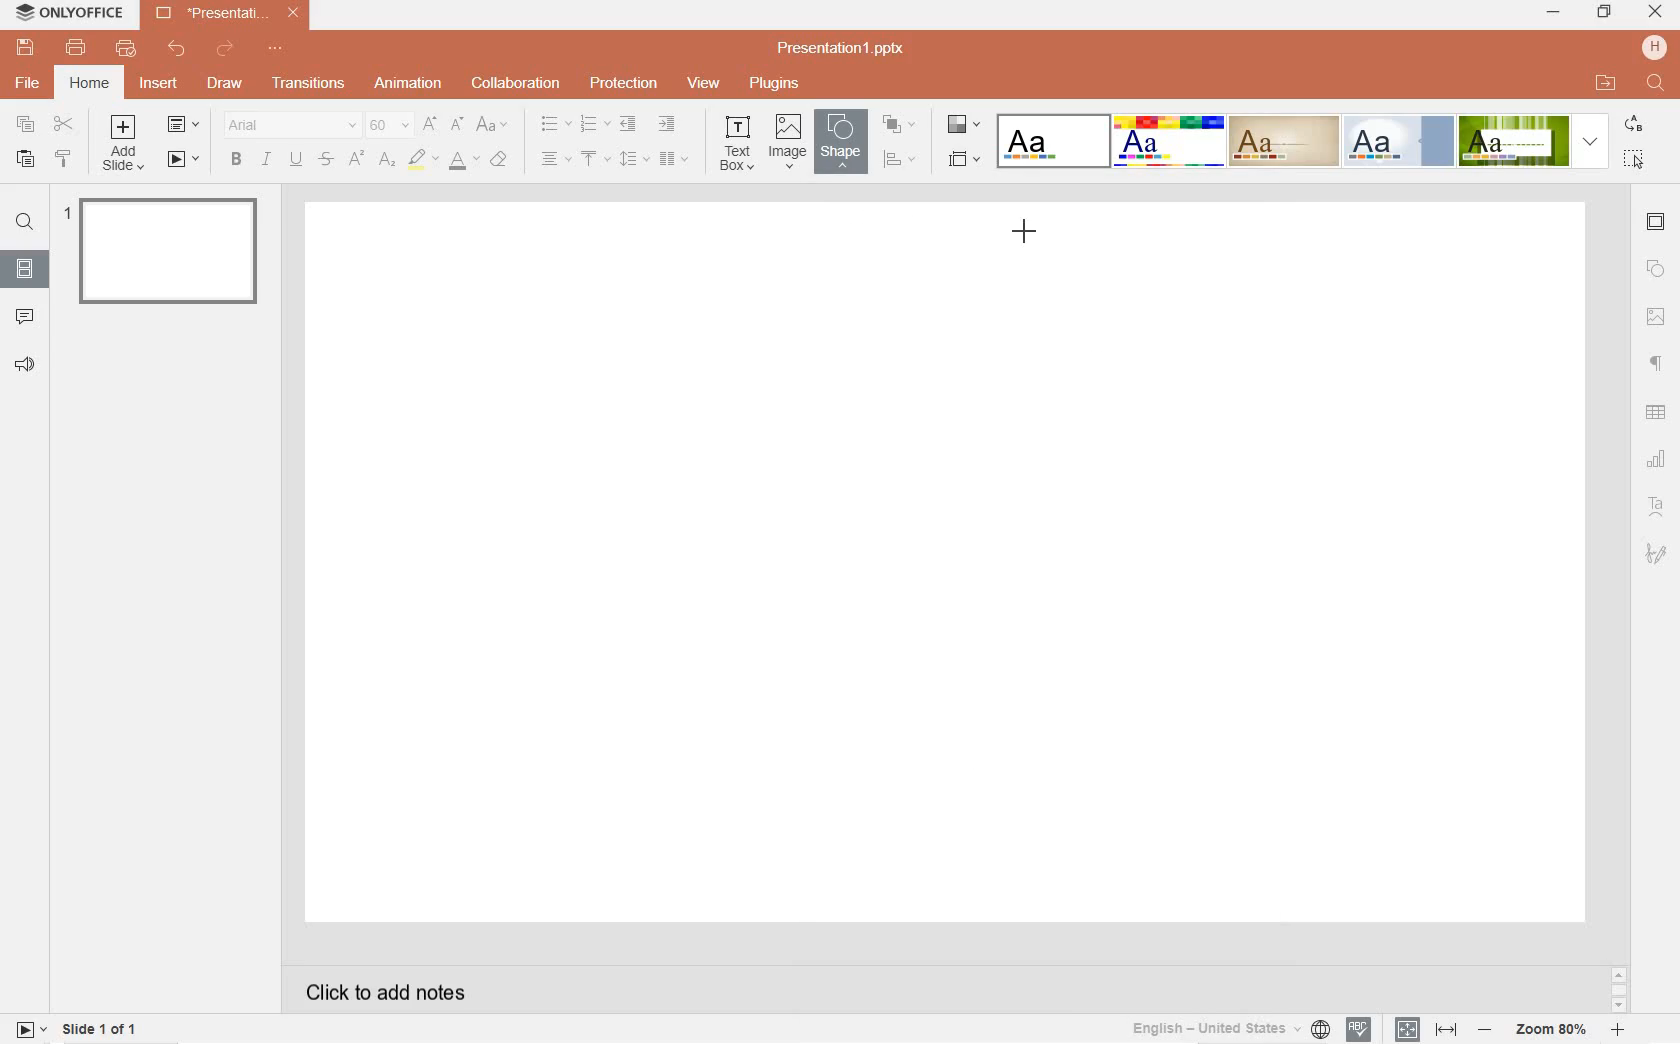  Describe the element at coordinates (464, 164) in the screenshot. I see `font color` at that location.